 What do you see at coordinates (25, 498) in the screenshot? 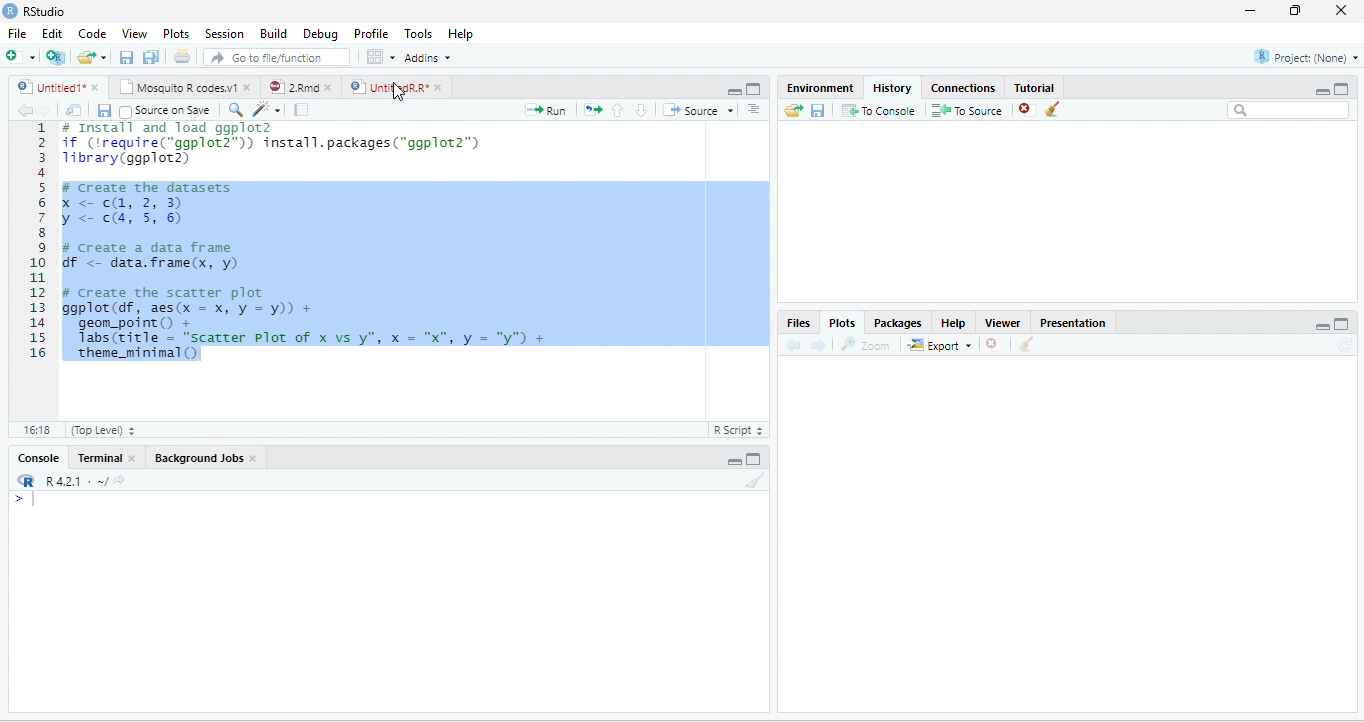
I see `New line` at bounding box center [25, 498].